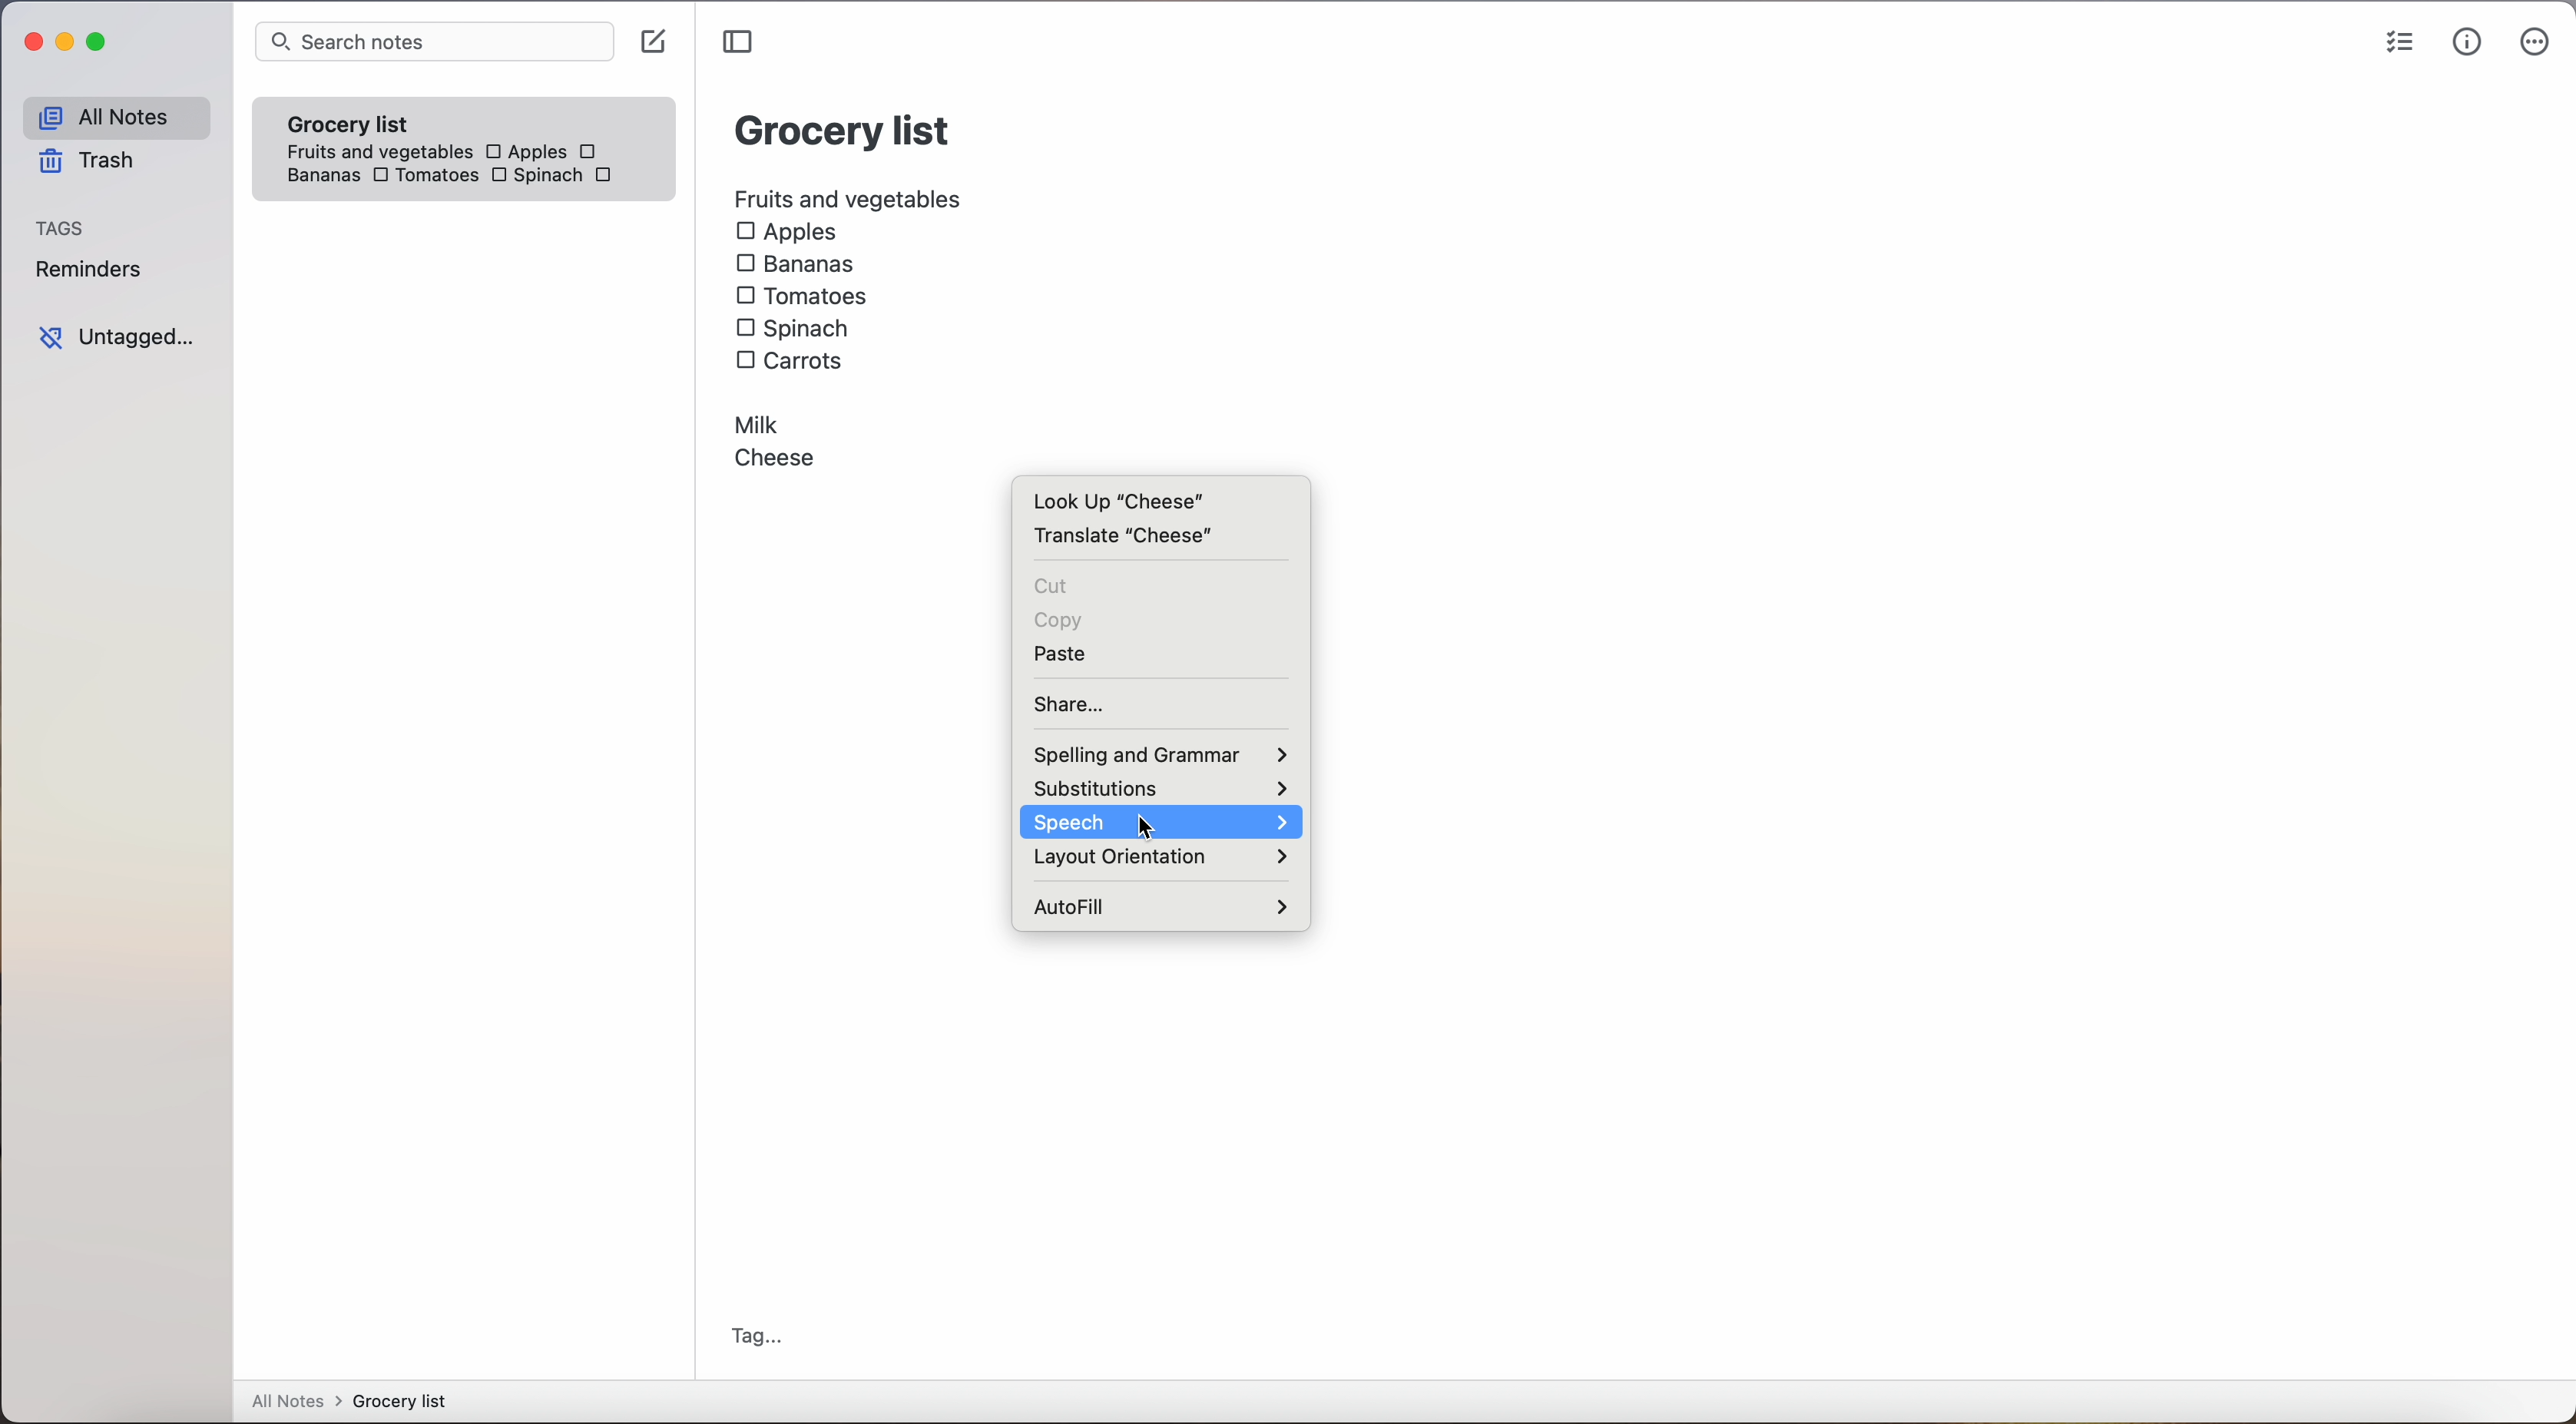  Describe the element at coordinates (2392, 42) in the screenshot. I see `check list` at that location.